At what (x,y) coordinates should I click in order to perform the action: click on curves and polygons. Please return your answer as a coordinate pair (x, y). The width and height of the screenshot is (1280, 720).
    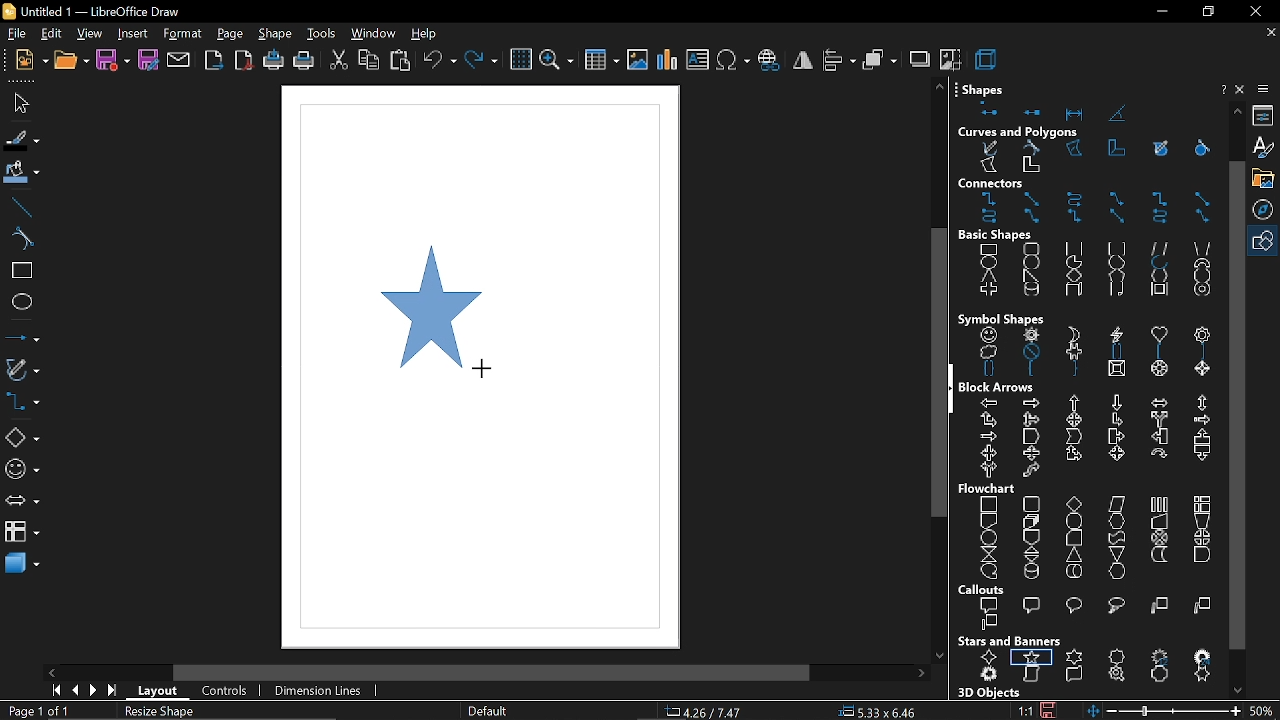
    Looking at the image, I should click on (23, 371).